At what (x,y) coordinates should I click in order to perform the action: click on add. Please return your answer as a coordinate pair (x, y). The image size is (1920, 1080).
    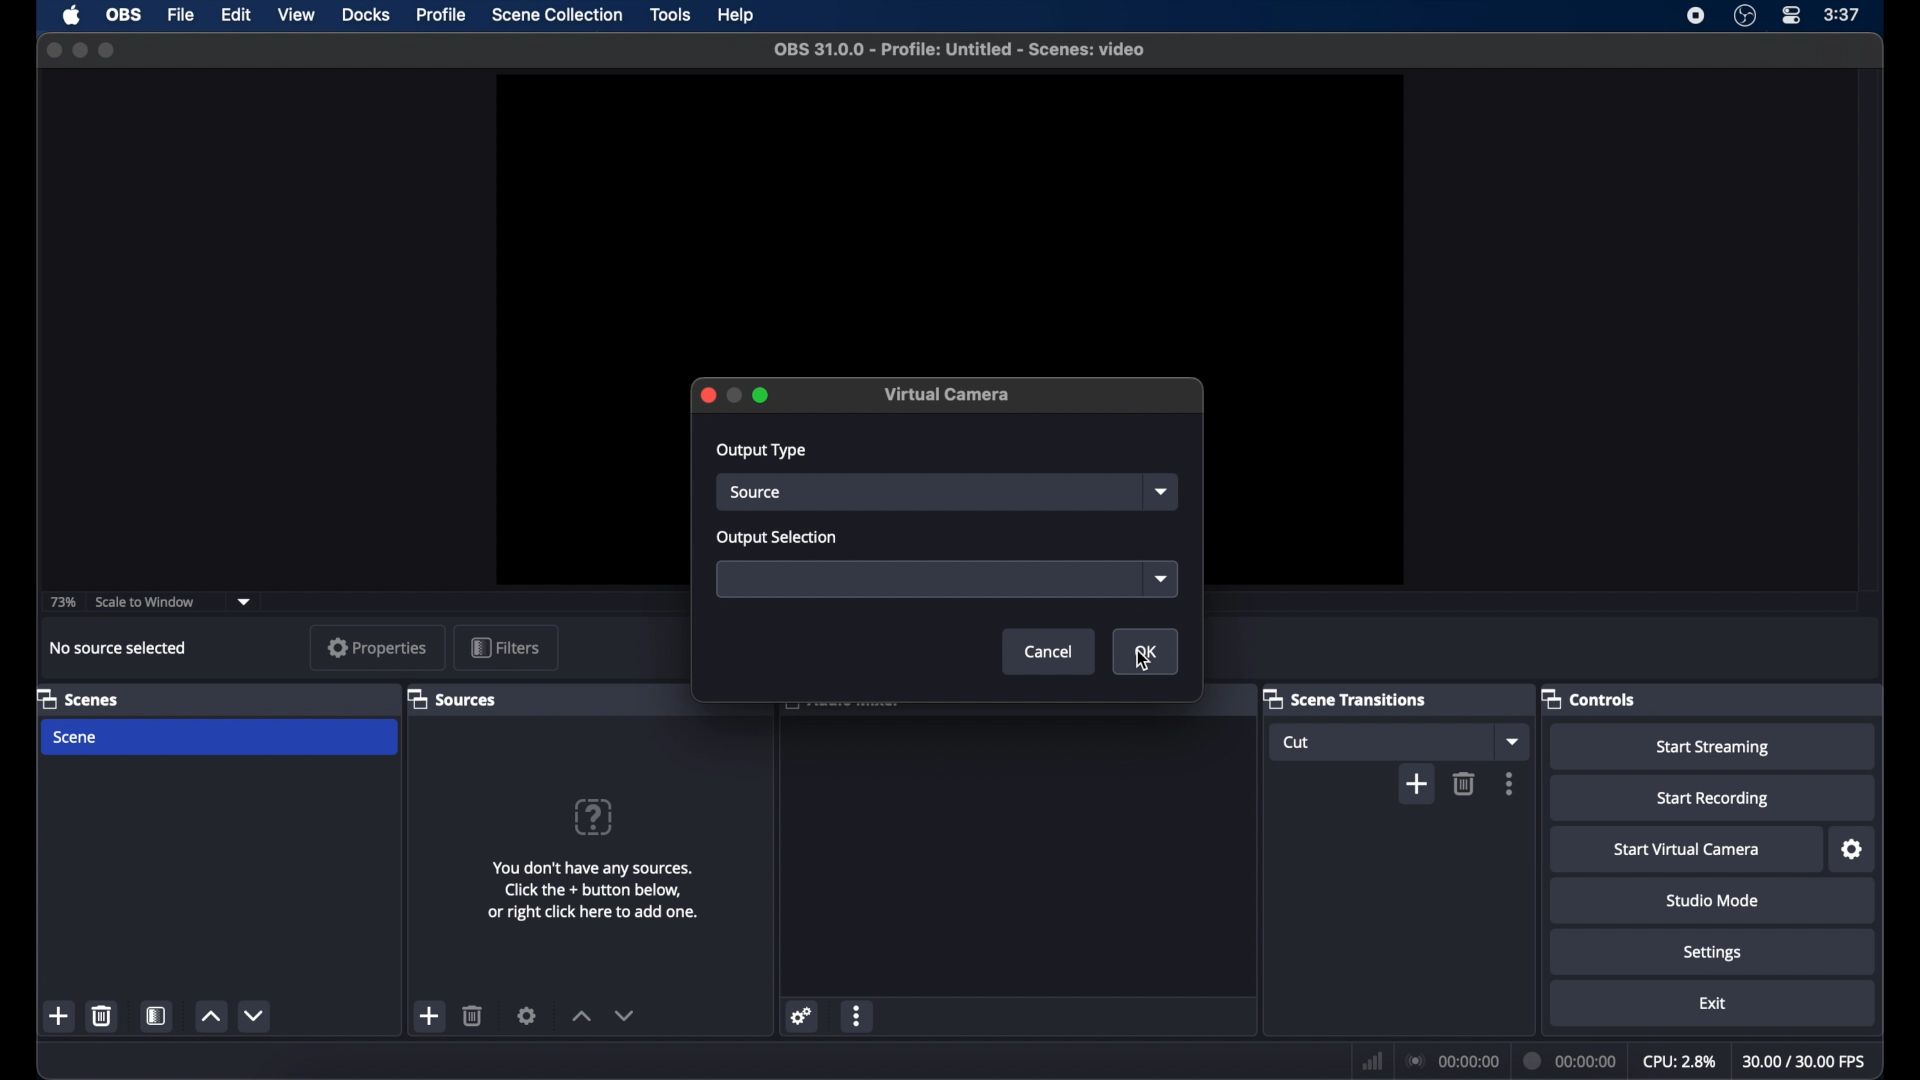
    Looking at the image, I should click on (60, 1017).